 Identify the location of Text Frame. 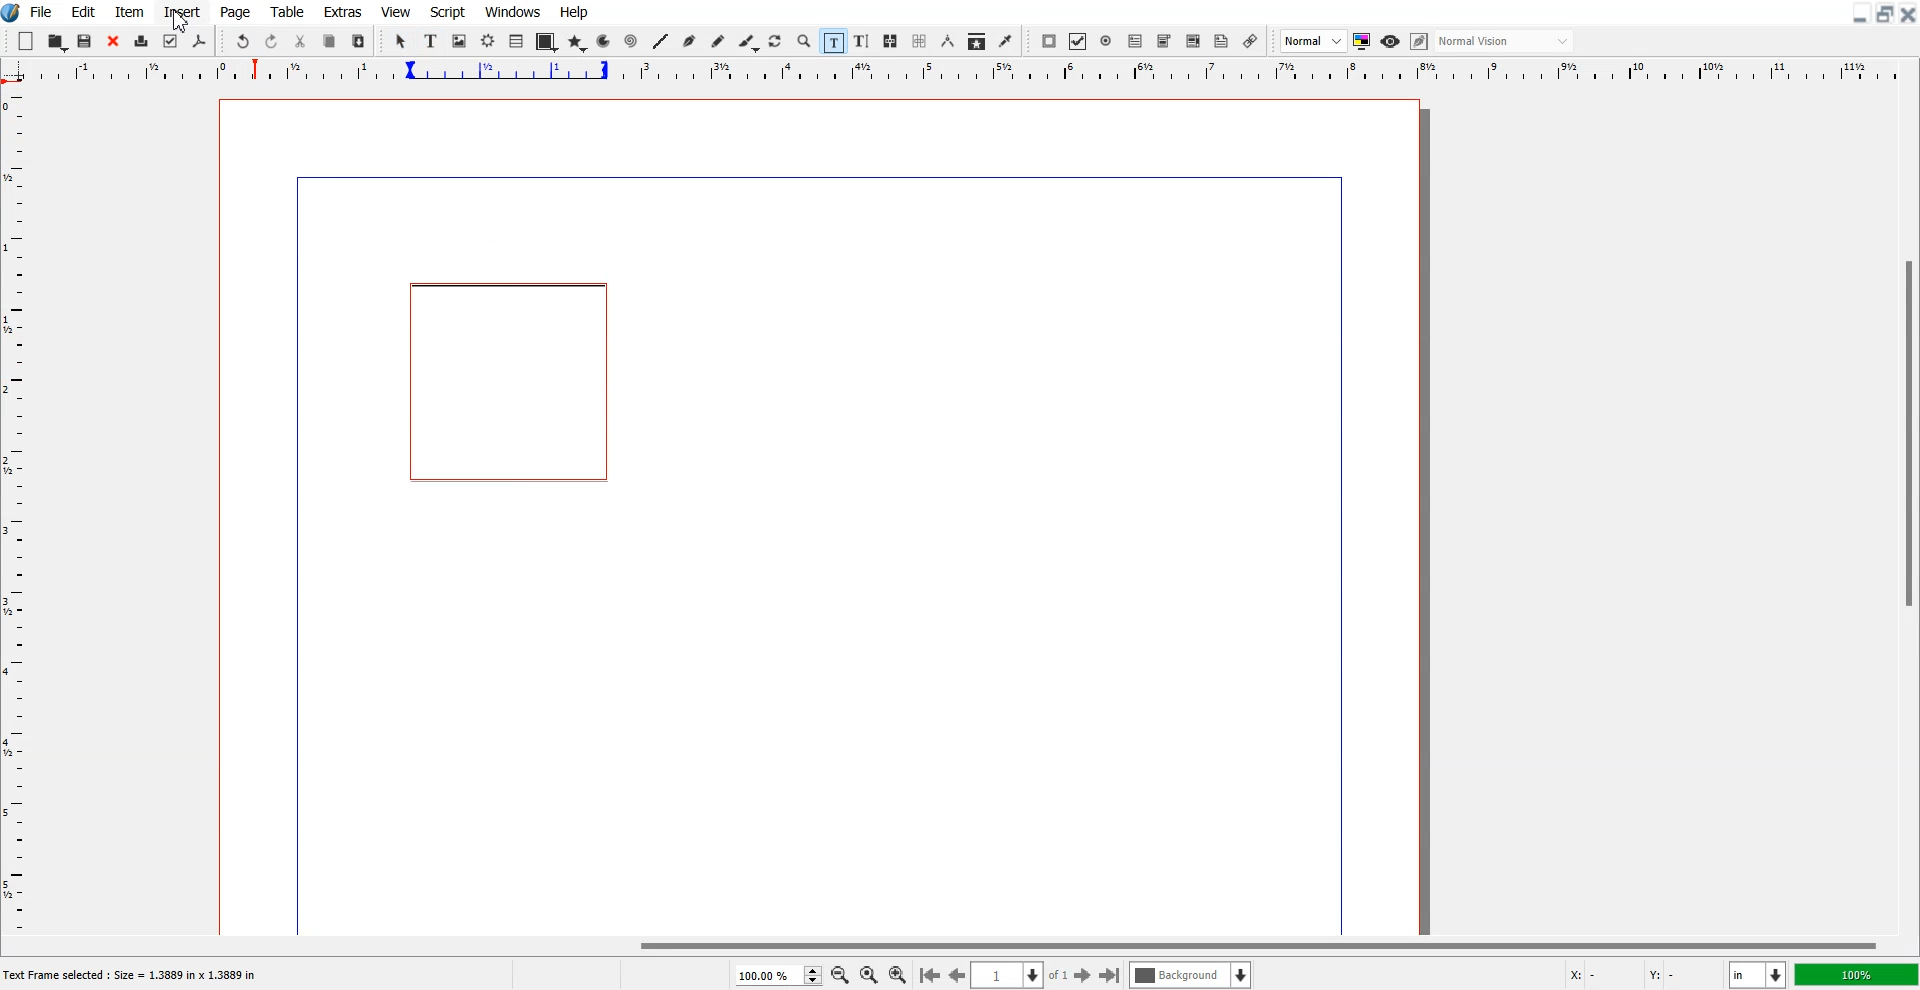
(504, 386).